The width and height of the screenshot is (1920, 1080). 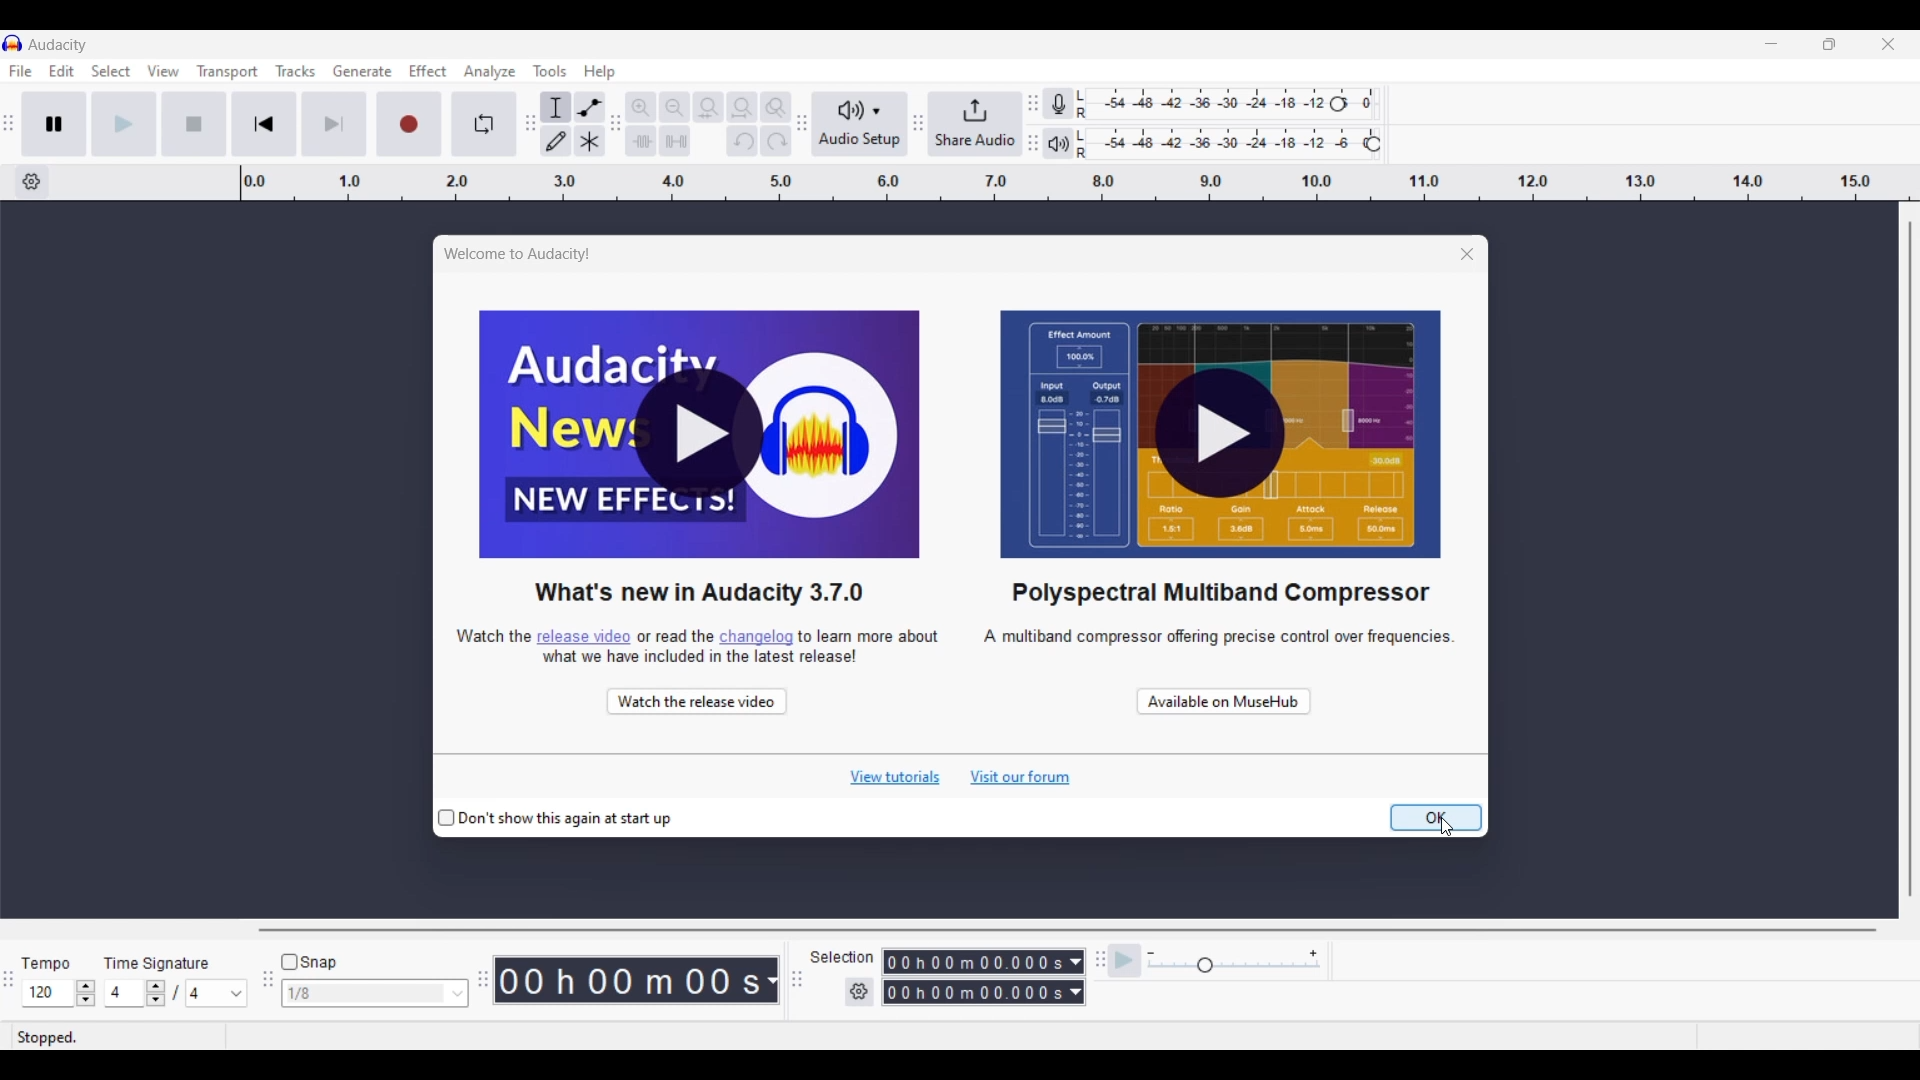 I want to click on Click to play video, so click(x=1221, y=435).